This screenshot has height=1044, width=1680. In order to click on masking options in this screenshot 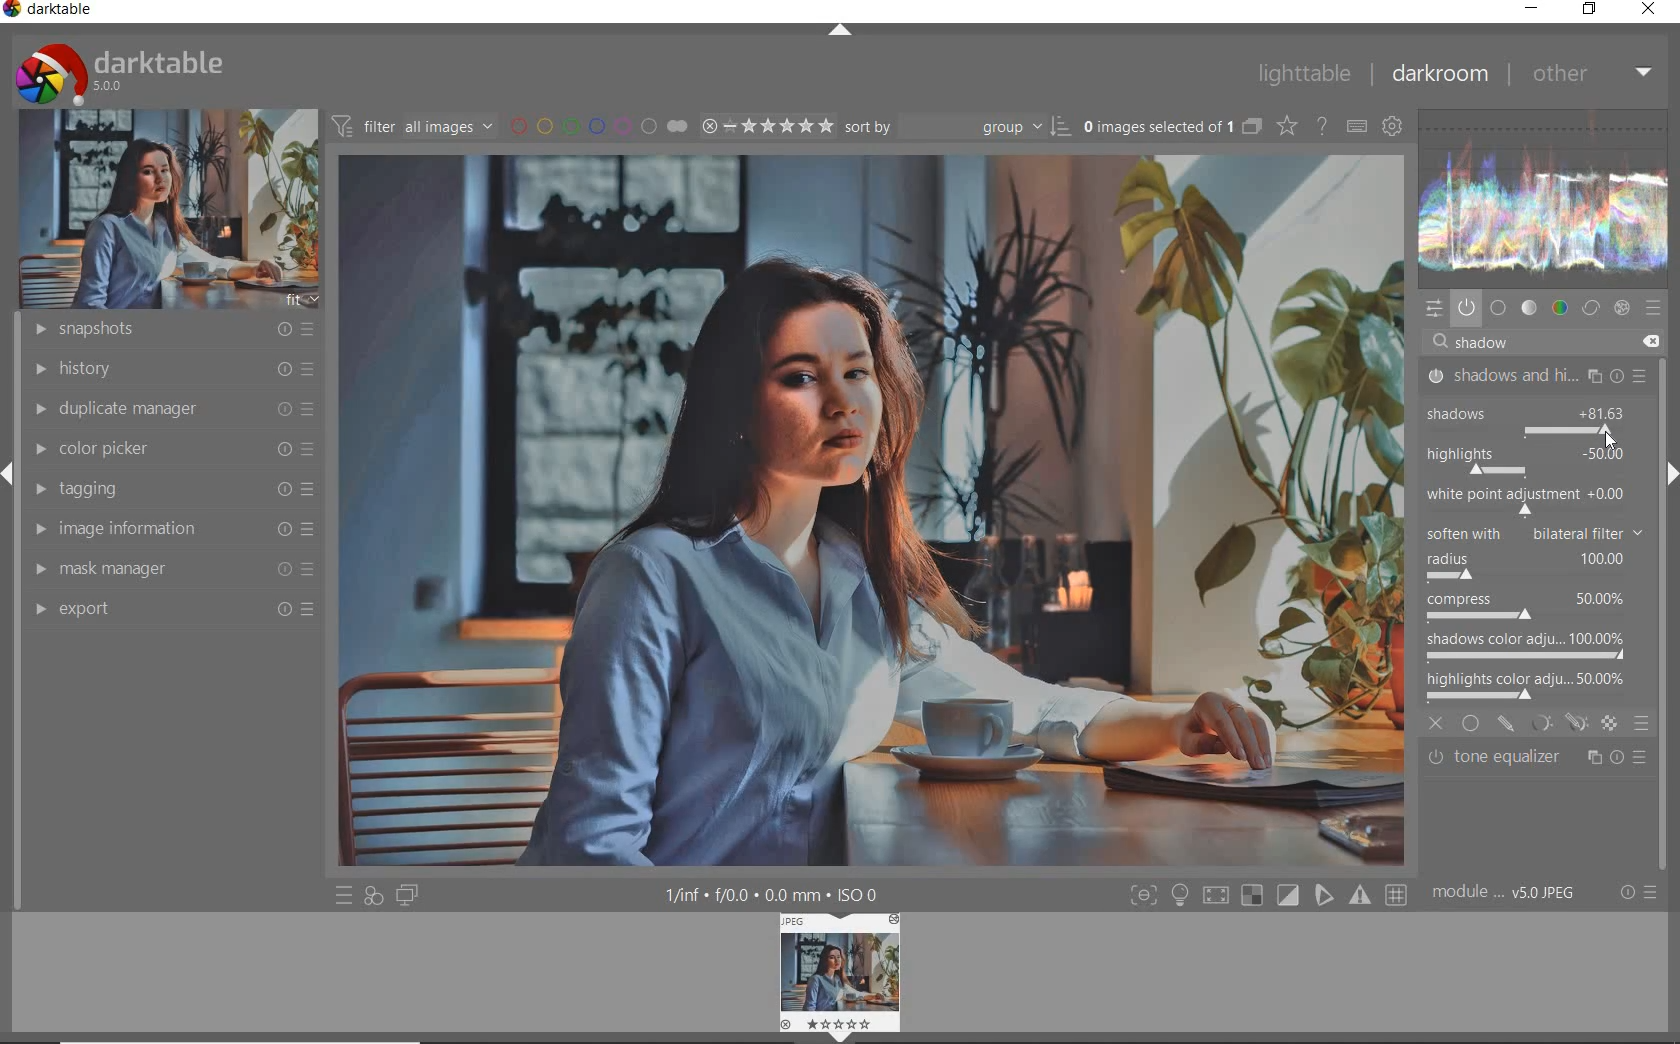, I will do `click(1558, 723)`.